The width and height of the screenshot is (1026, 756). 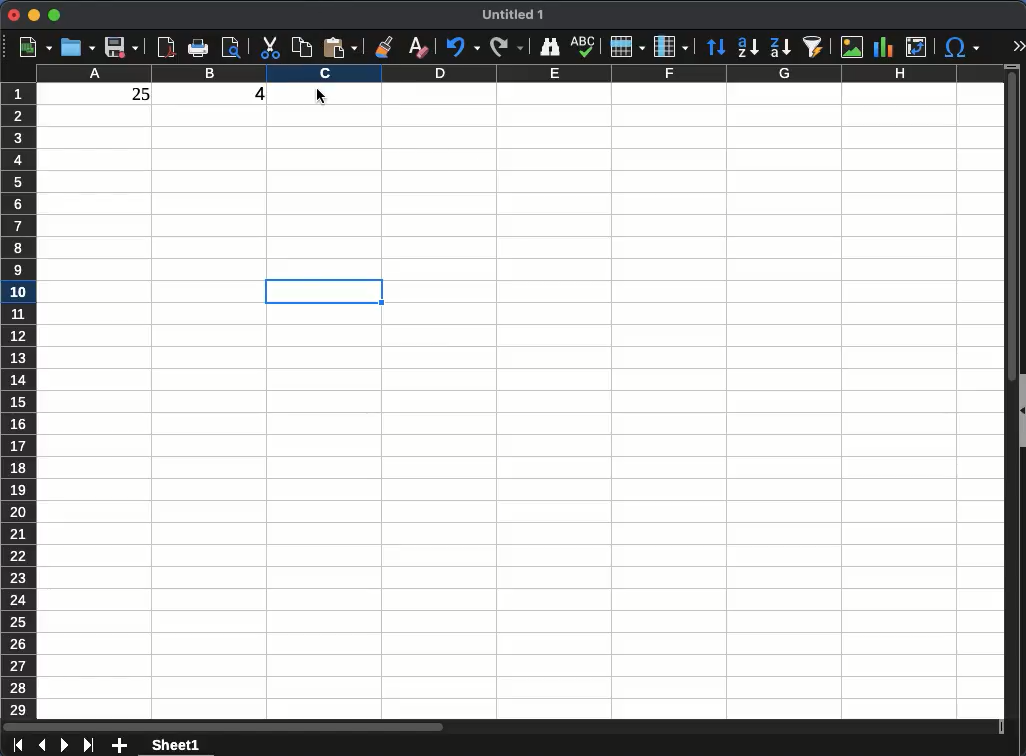 What do you see at coordinates (247, 95) in the screenshot?
I see `4` at bounding box center [247, 95].